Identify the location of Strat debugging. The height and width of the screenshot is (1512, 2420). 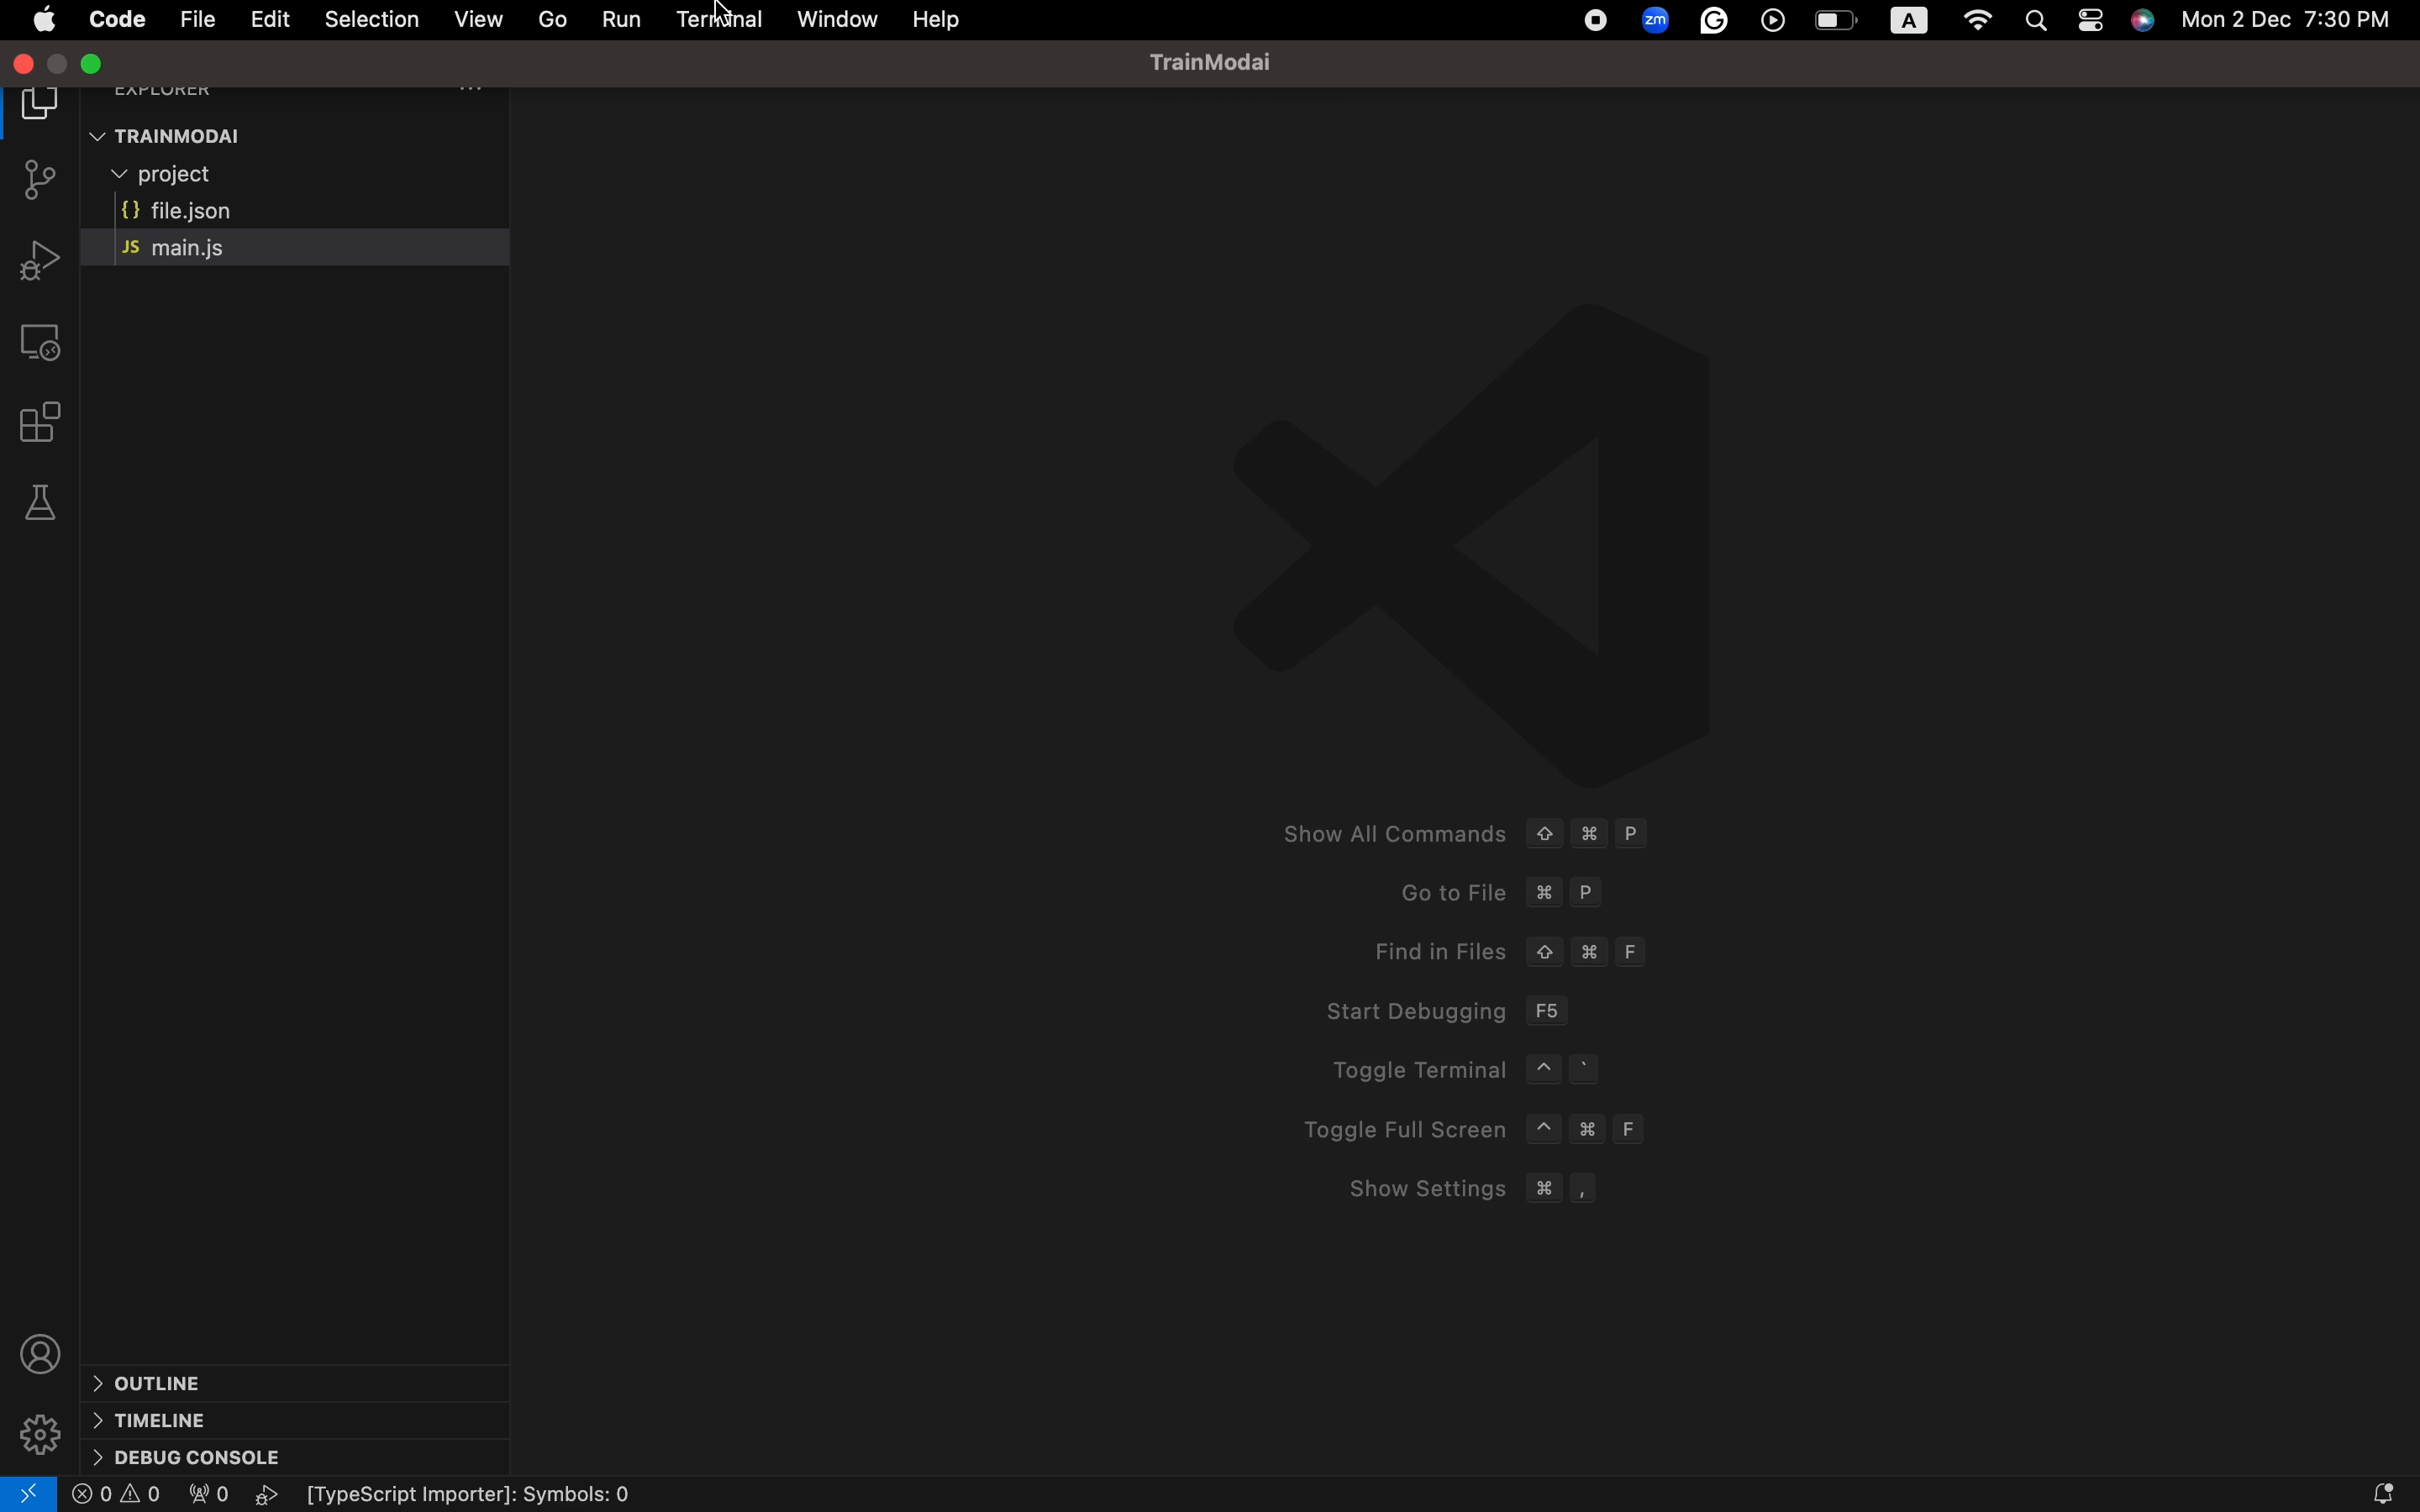
(1441, 1009).